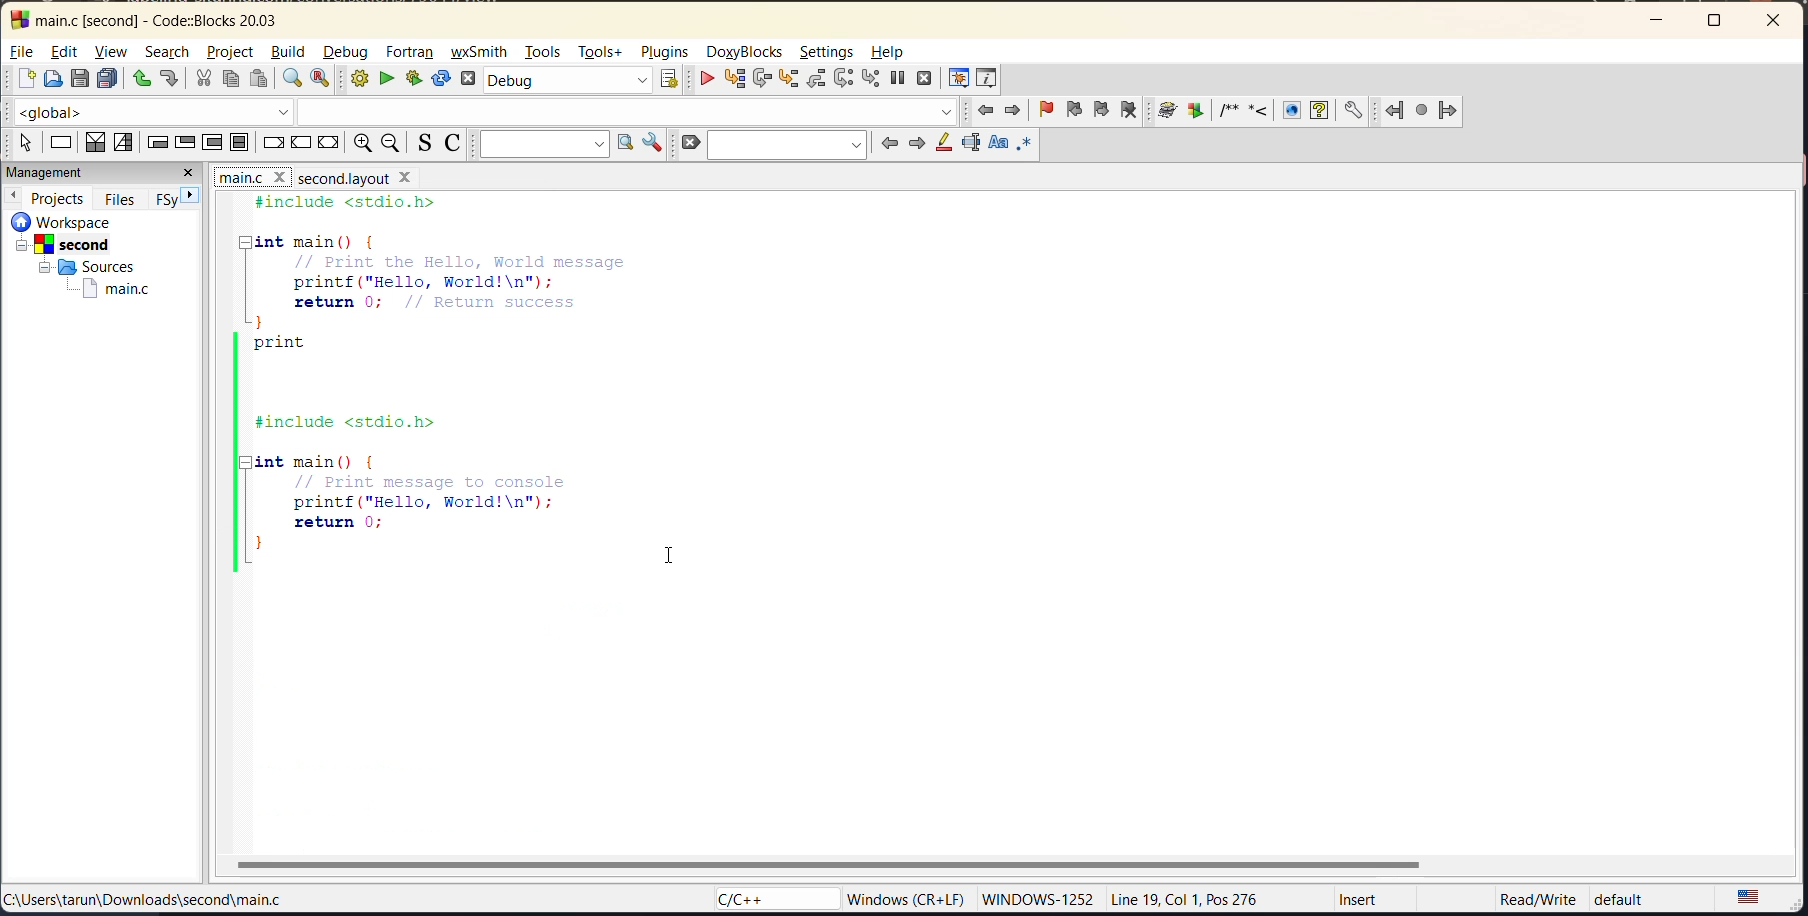 The image size is (1808, 916). Describe the element at coordinates (25, 79) in the screenshot. I see `new` at that location.